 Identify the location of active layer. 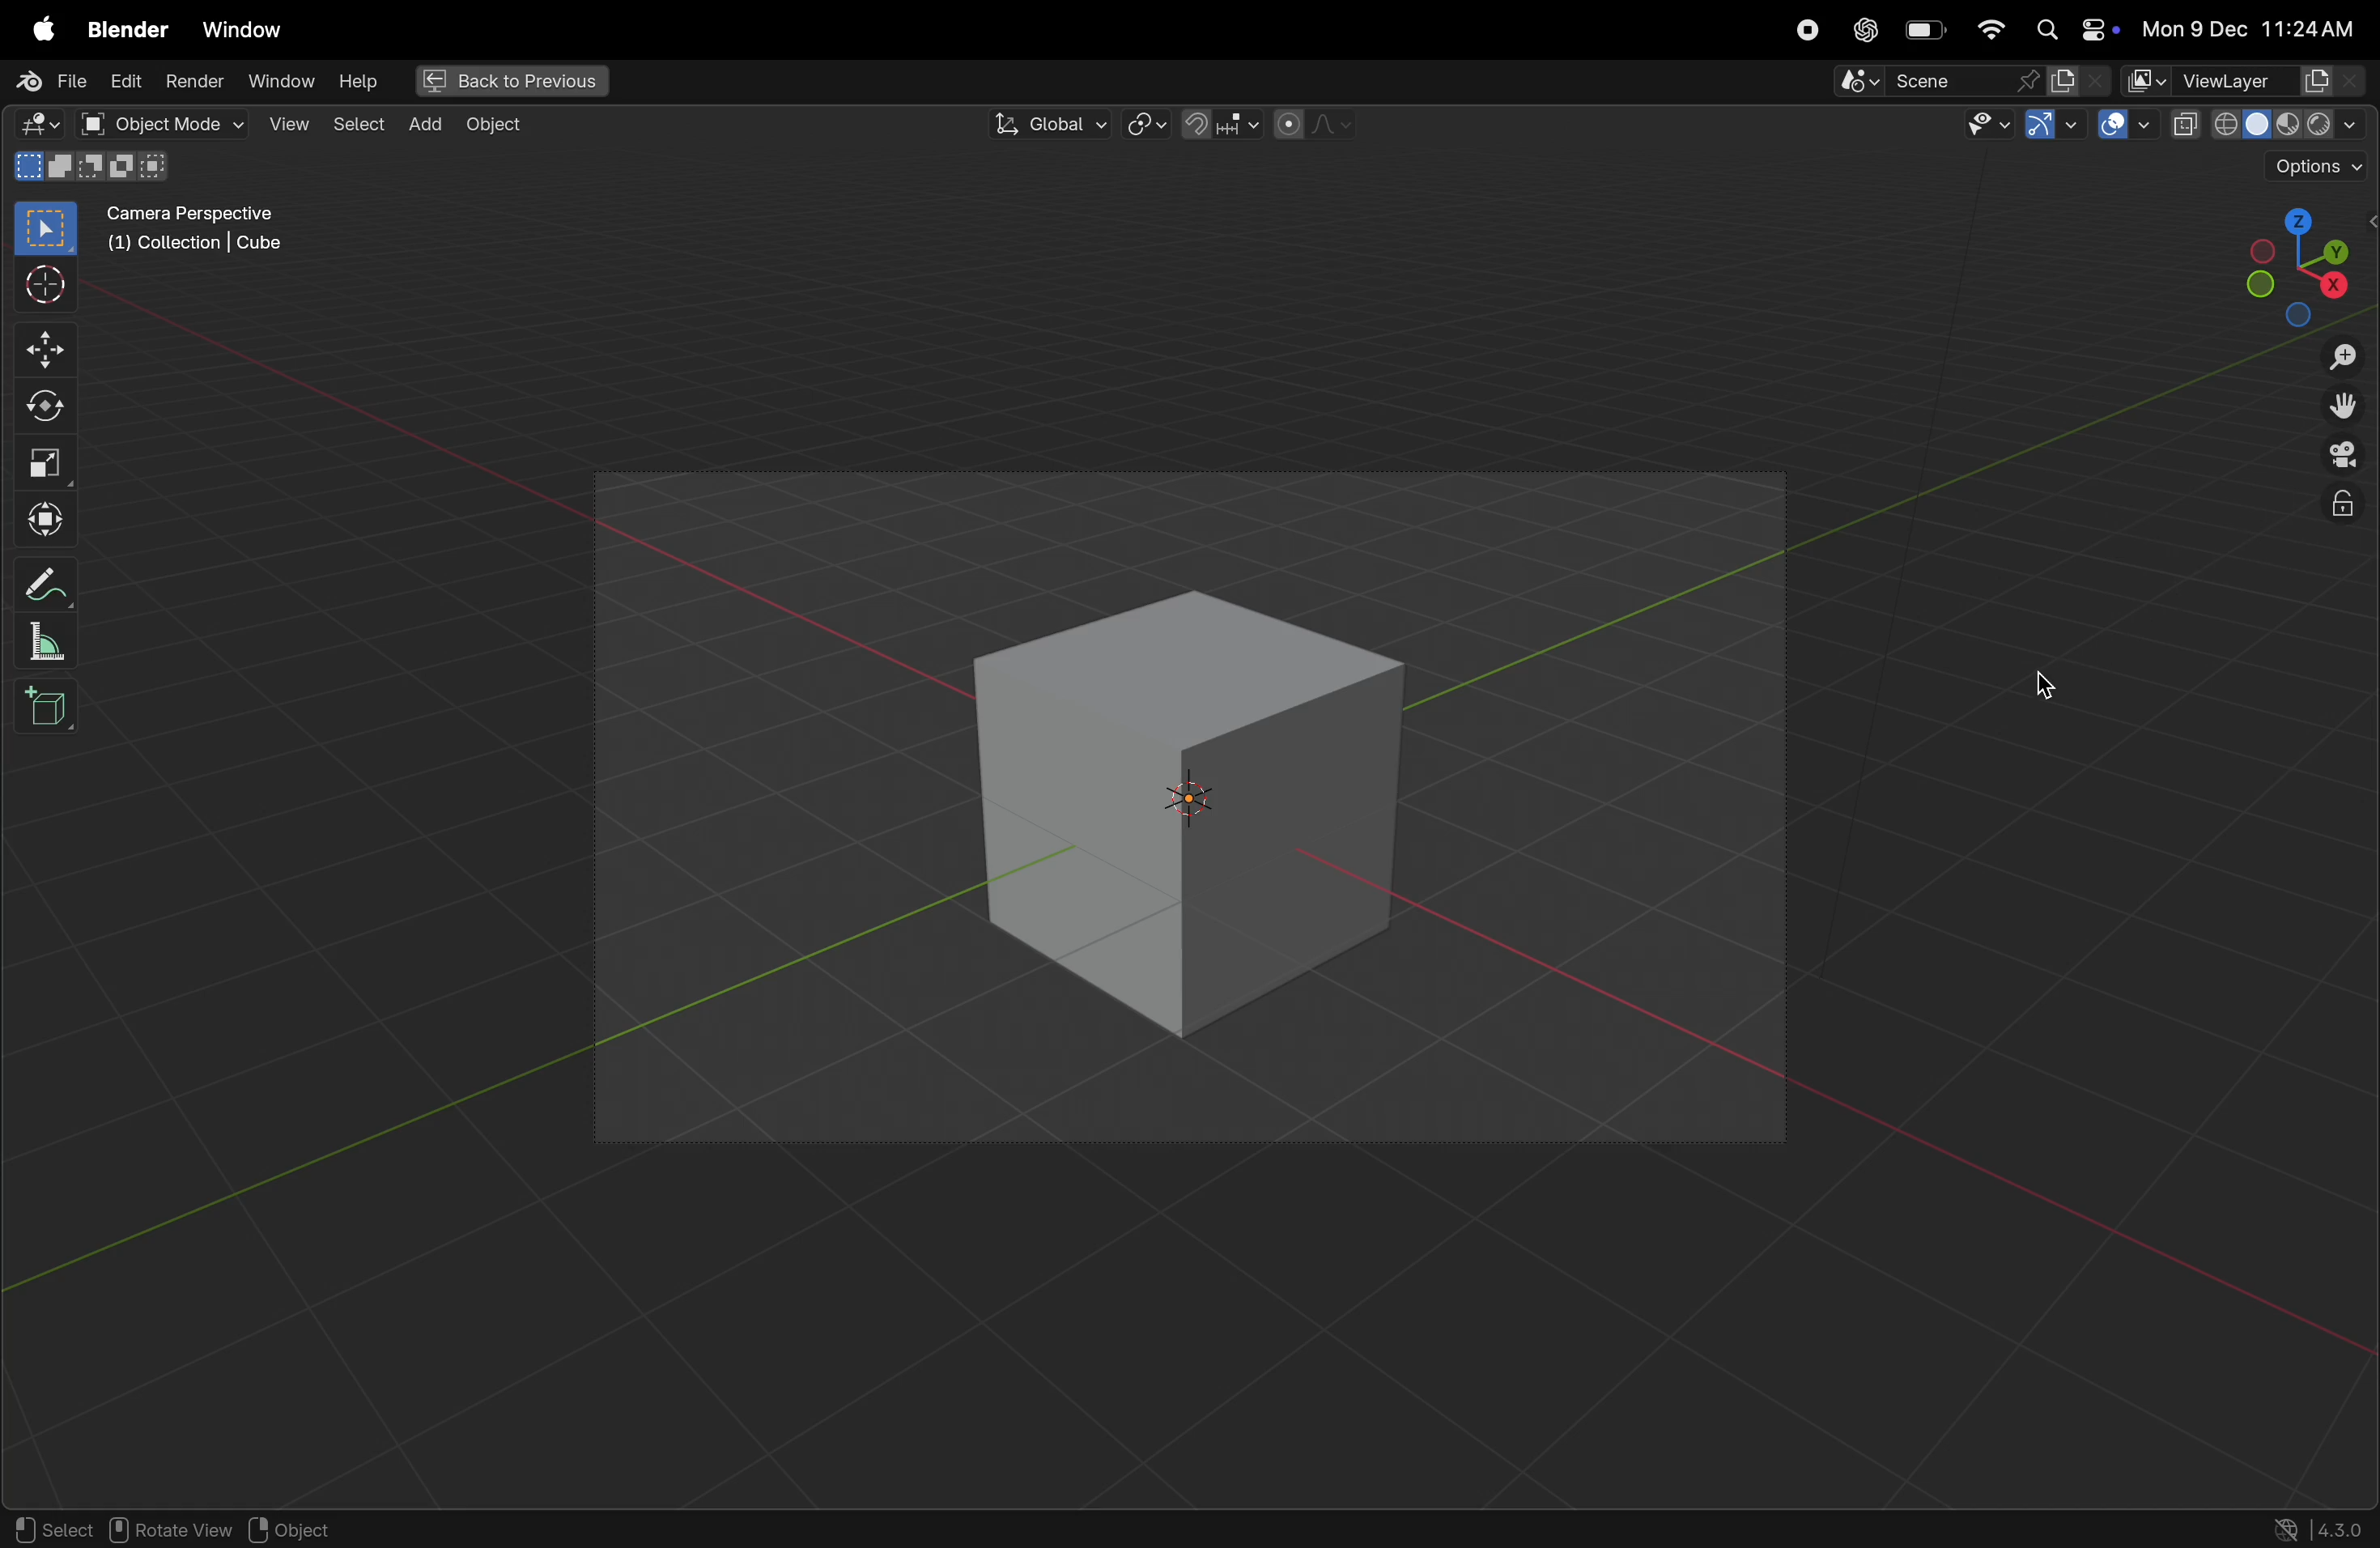
(2080, 81).